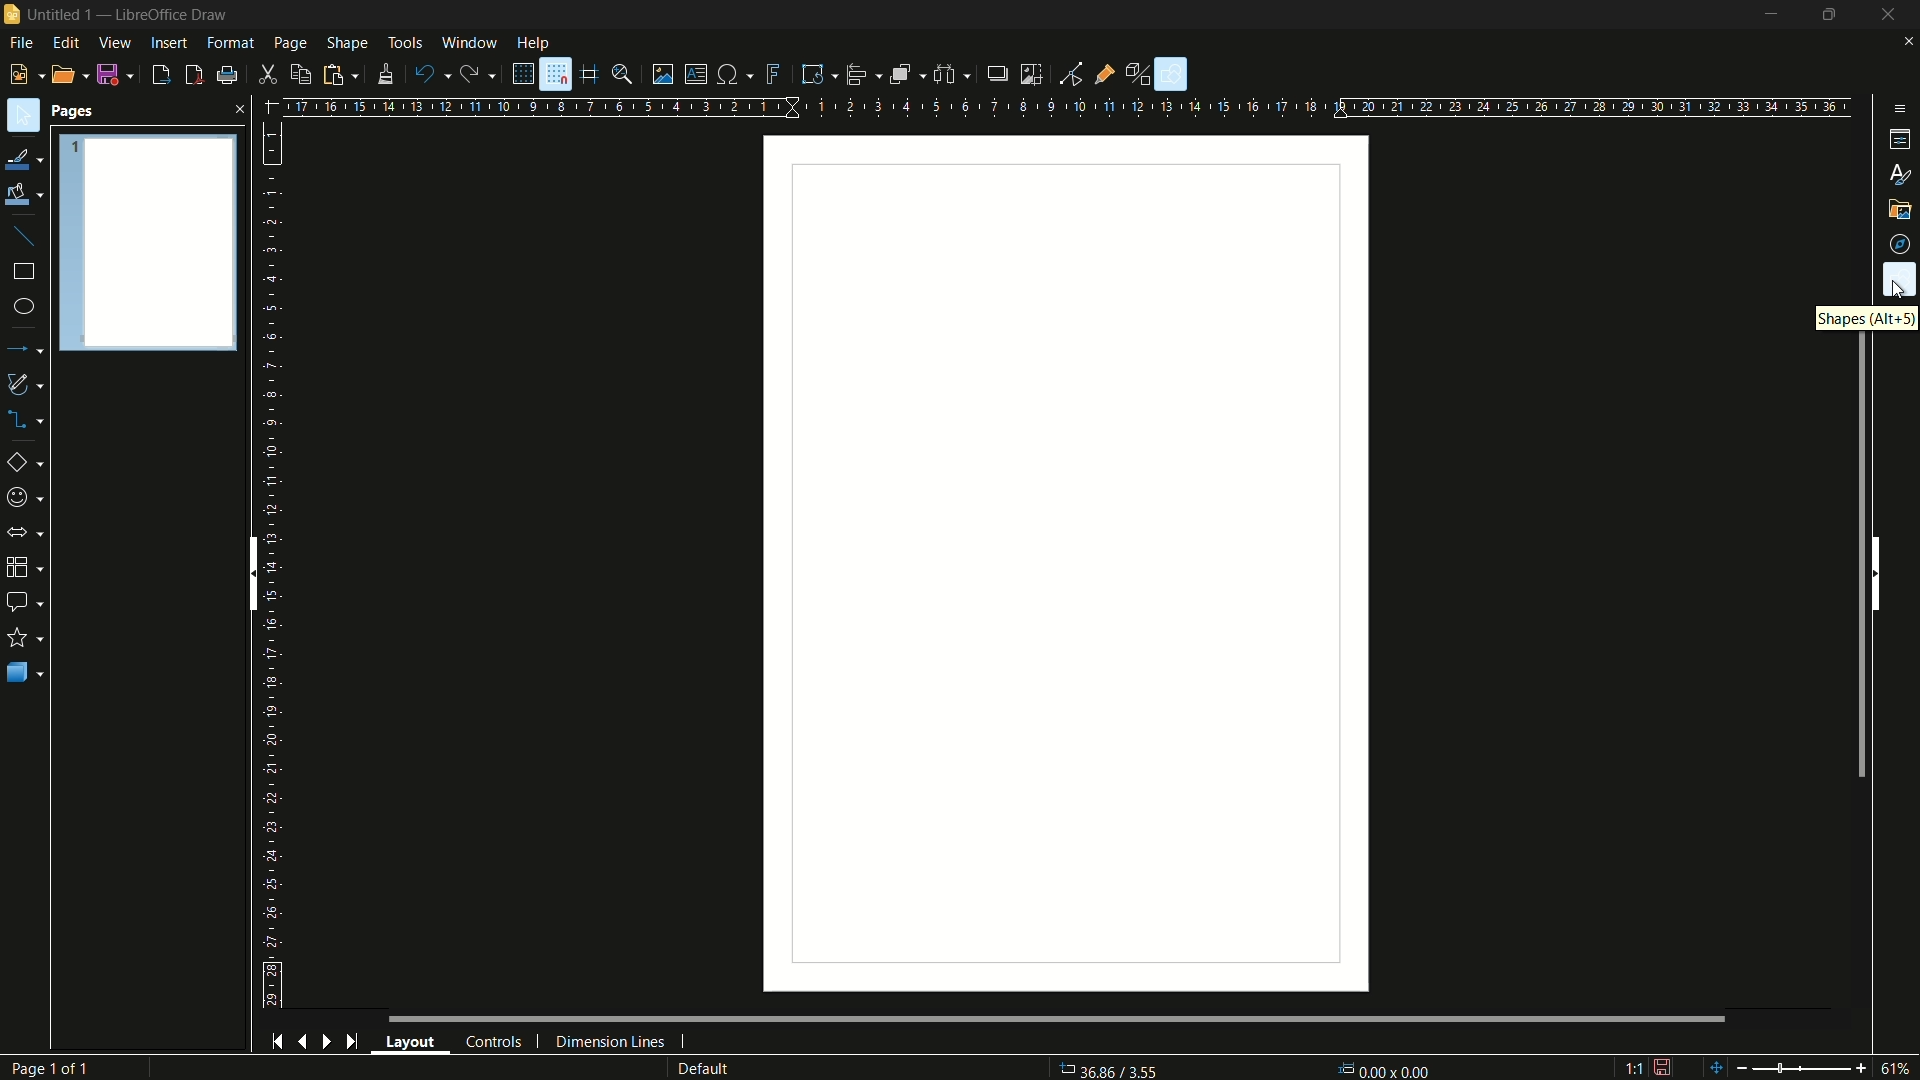 The height and width of the screenshot is (1080, 1920). What do you see at coordinates (230, 43) in the screenshot?
I see `format menu` at bounding box center [230, 43].